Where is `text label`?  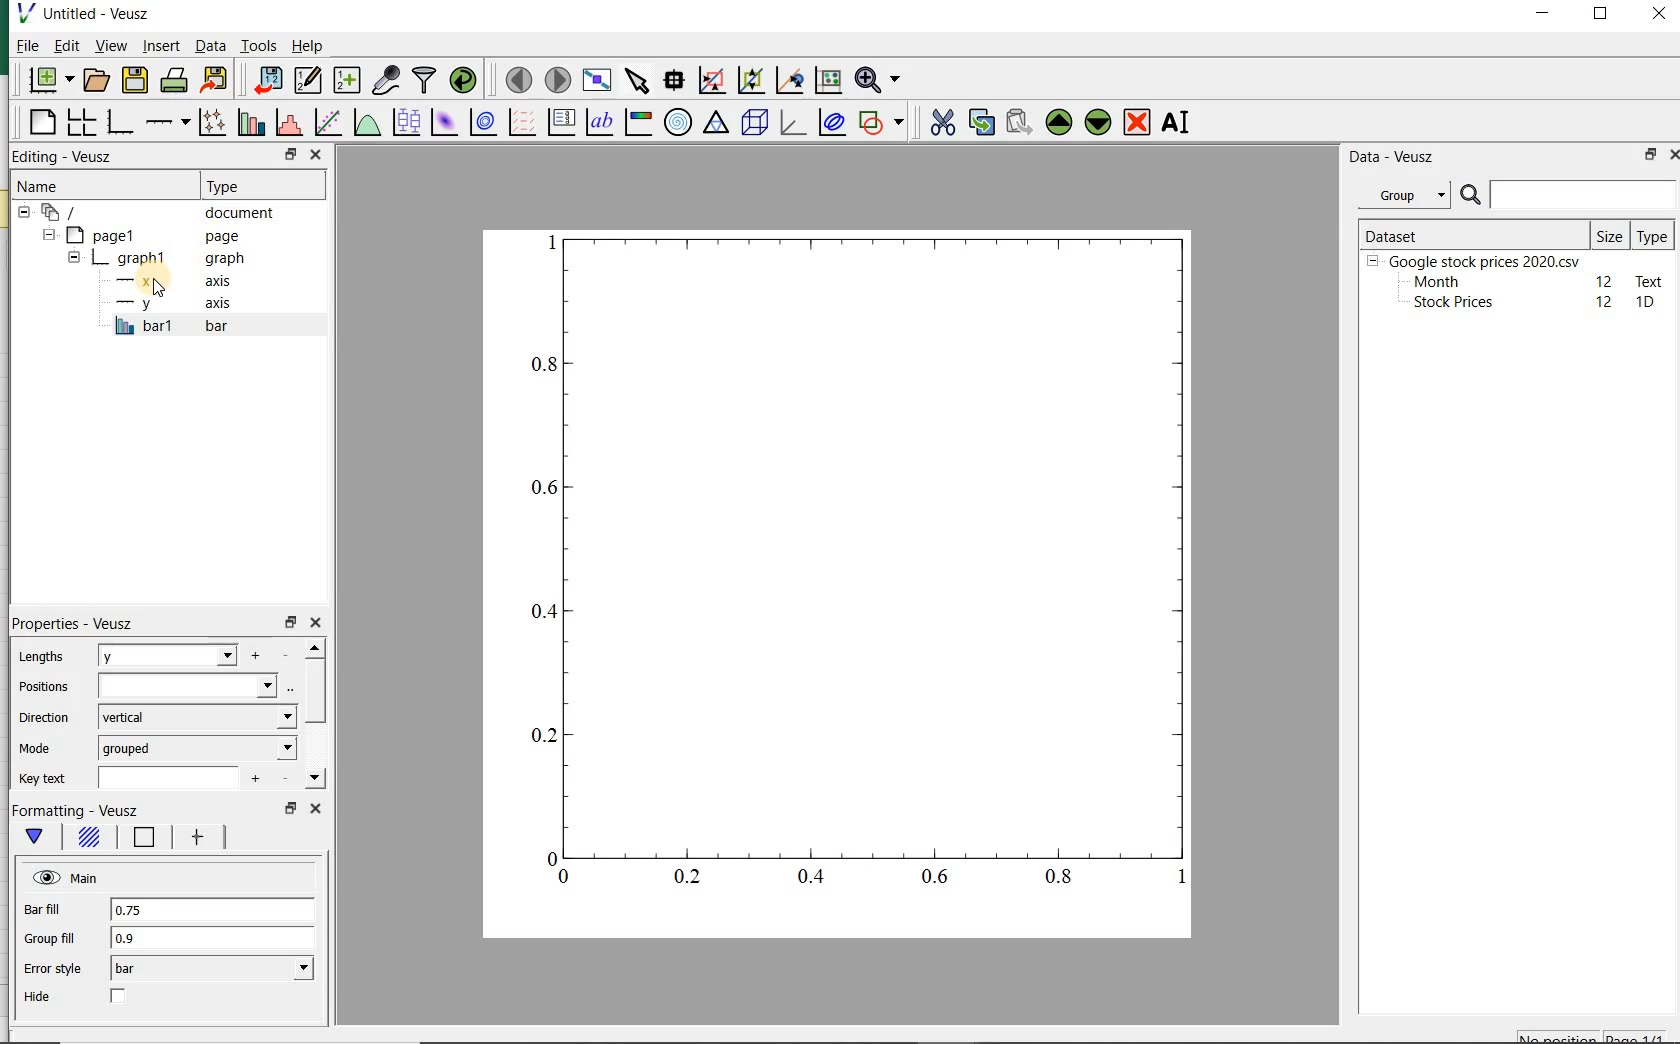 text label is located at coordinates (599, 124).